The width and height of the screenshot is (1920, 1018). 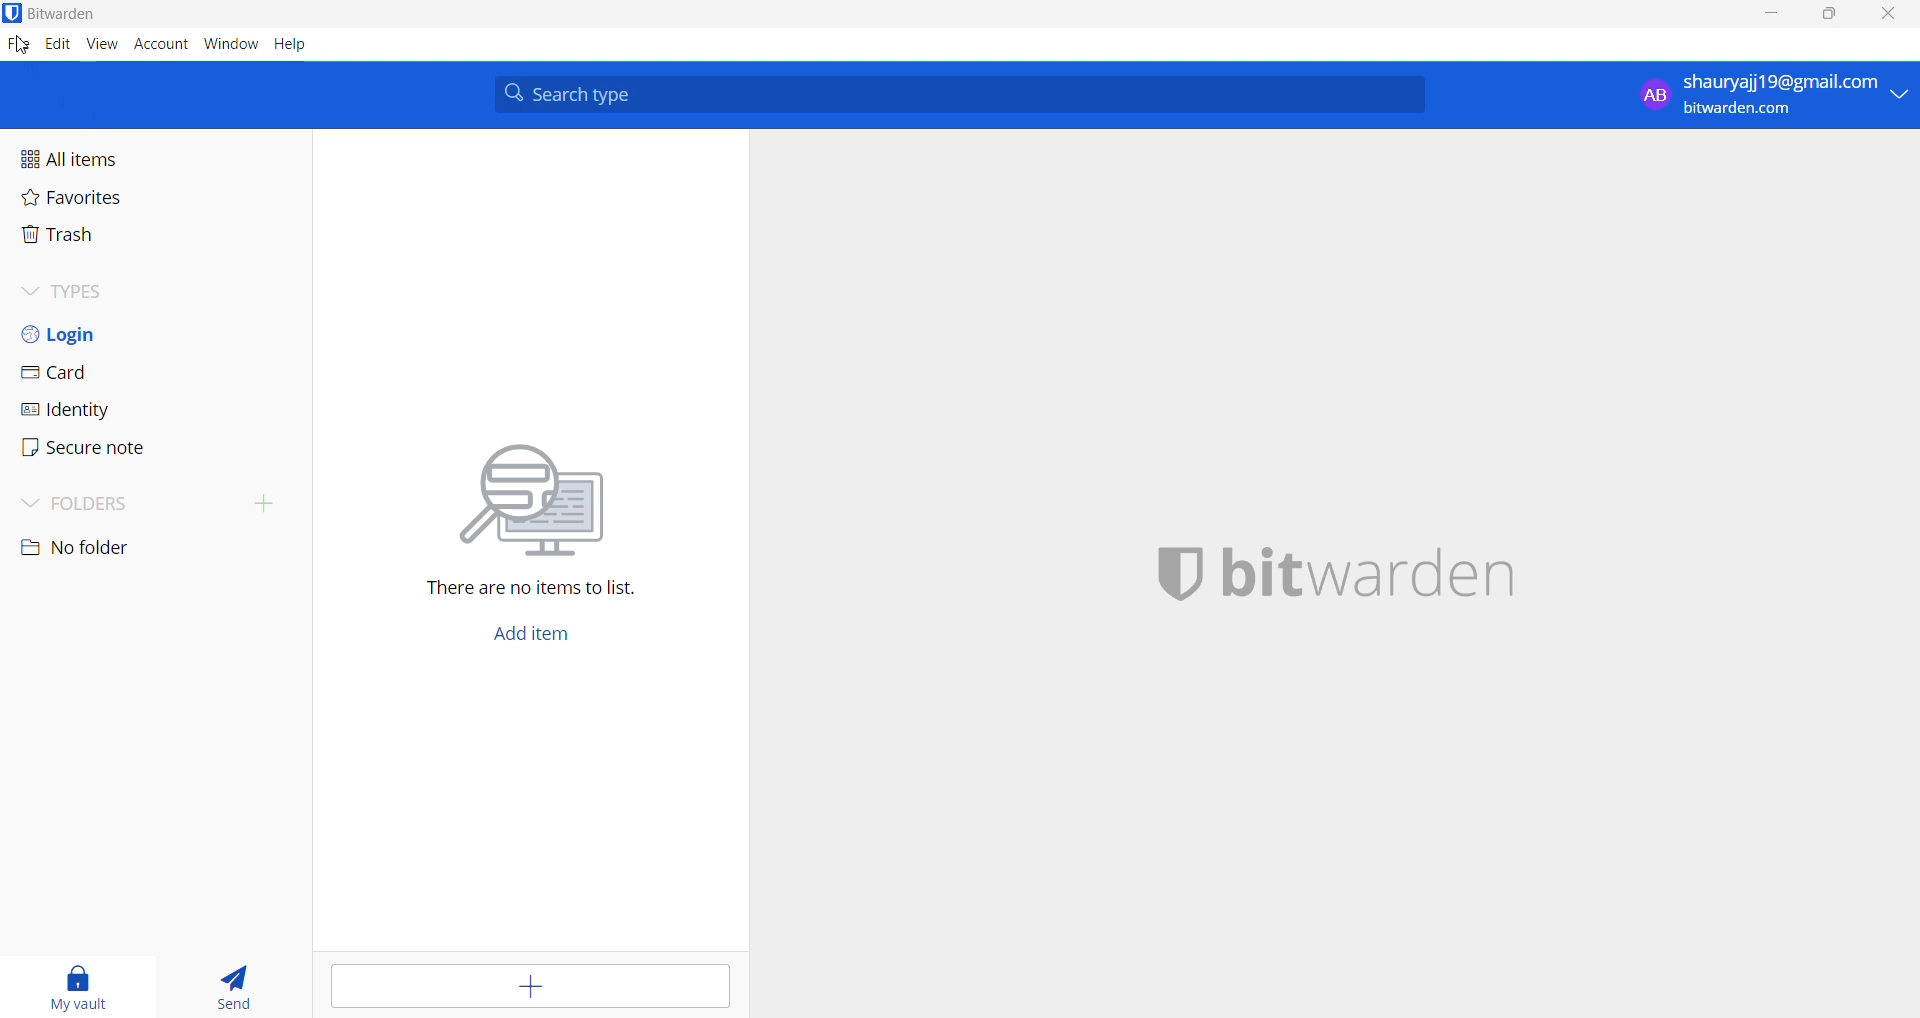 What do you see at coordinates (242, 982) in the screenshot?
I see `send` at bounding box center [242, 982].